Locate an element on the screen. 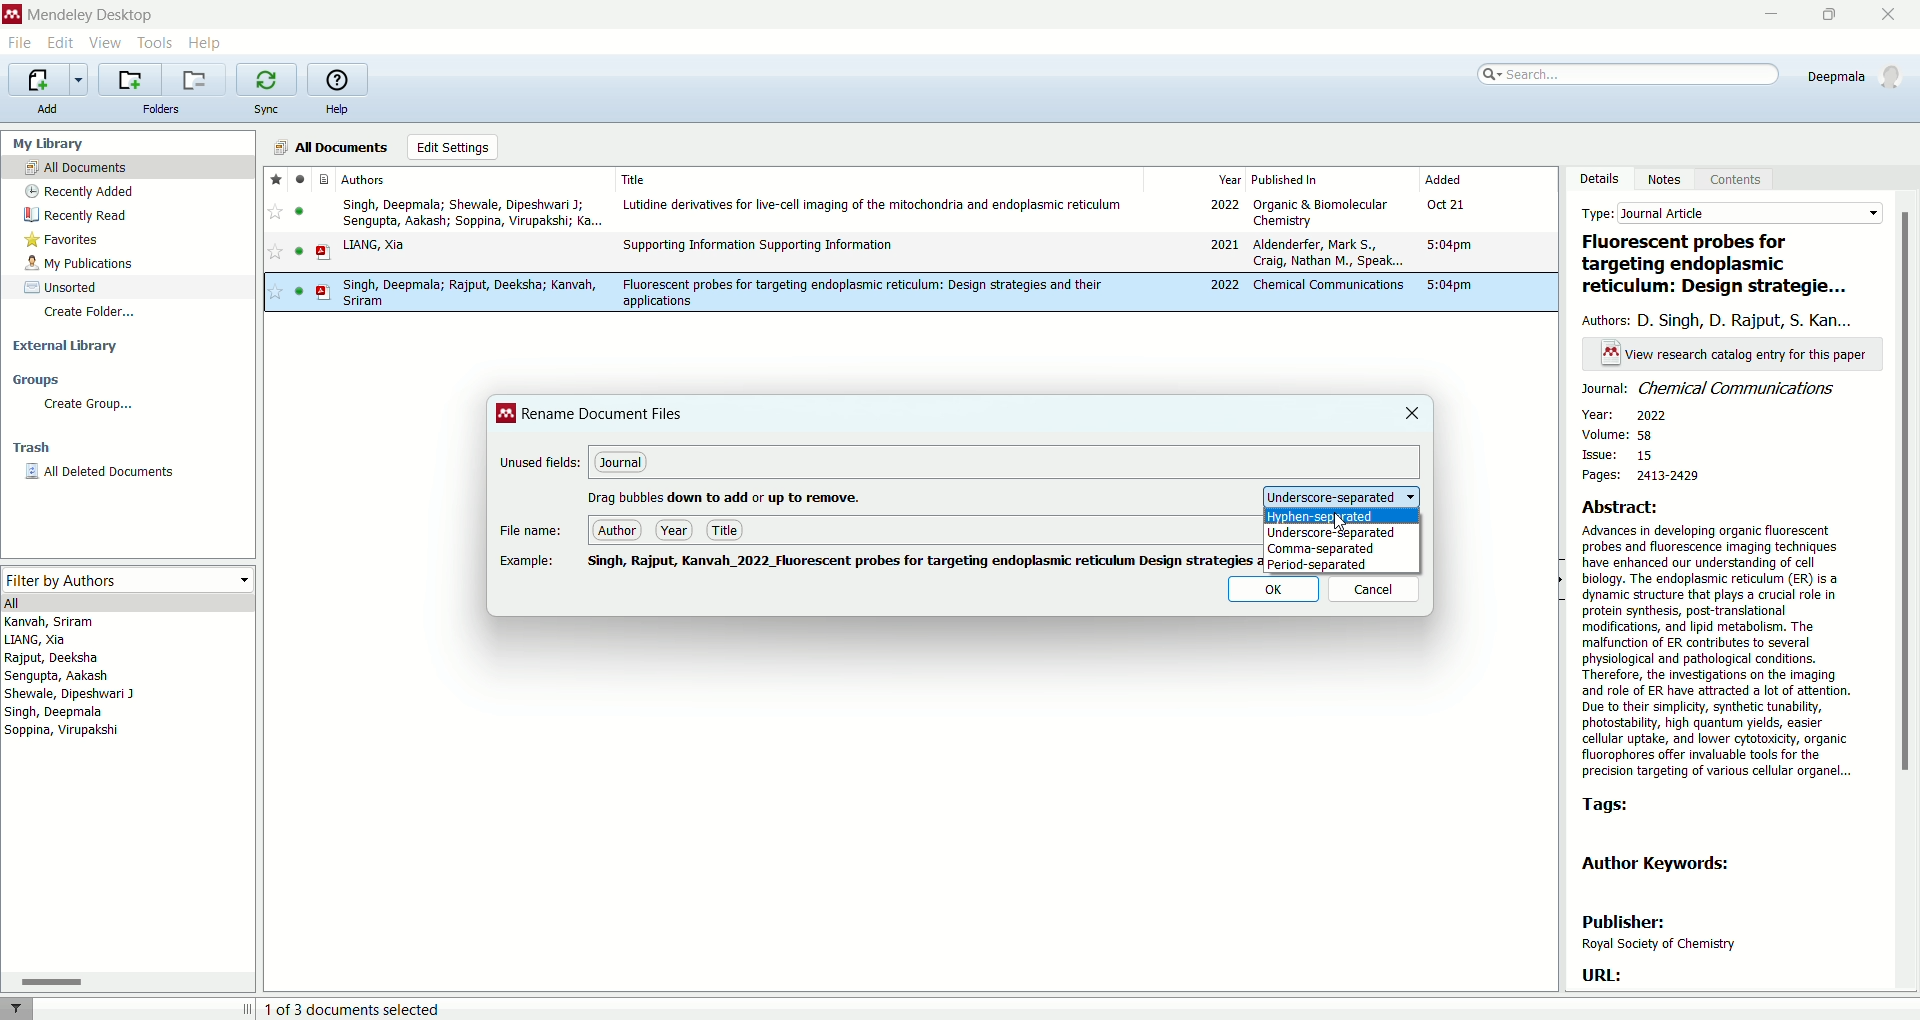 The height and width of the screenshot is (1020, 1920). 2022 is located at coordinates (1225, 286).